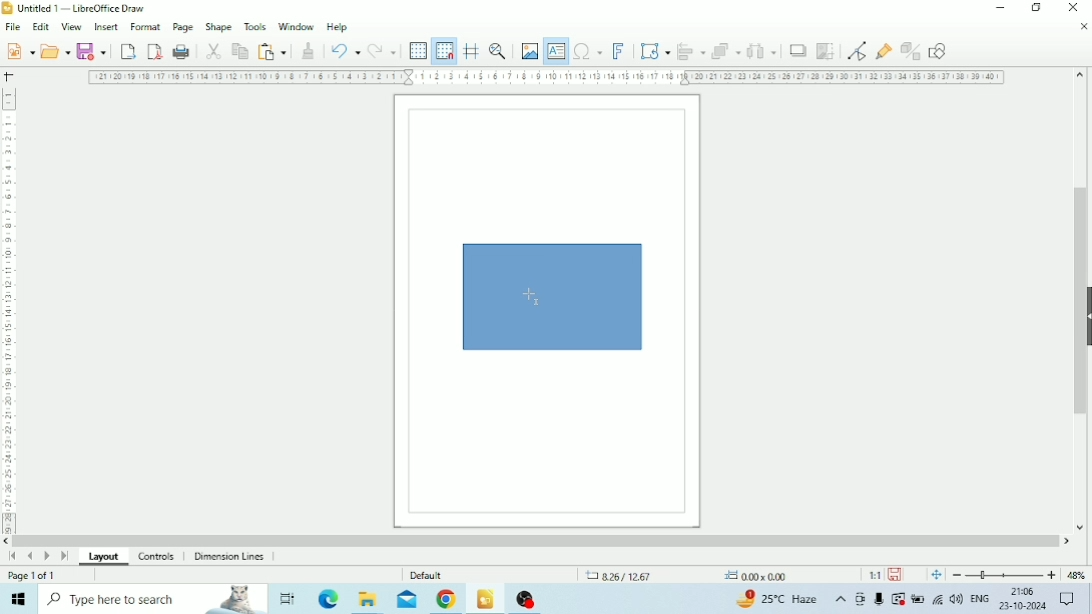 This screenshot has height=614, width=1092. Describe the element at coordinates (726, 49) in the screenshot. I see `Arrange` at that location.